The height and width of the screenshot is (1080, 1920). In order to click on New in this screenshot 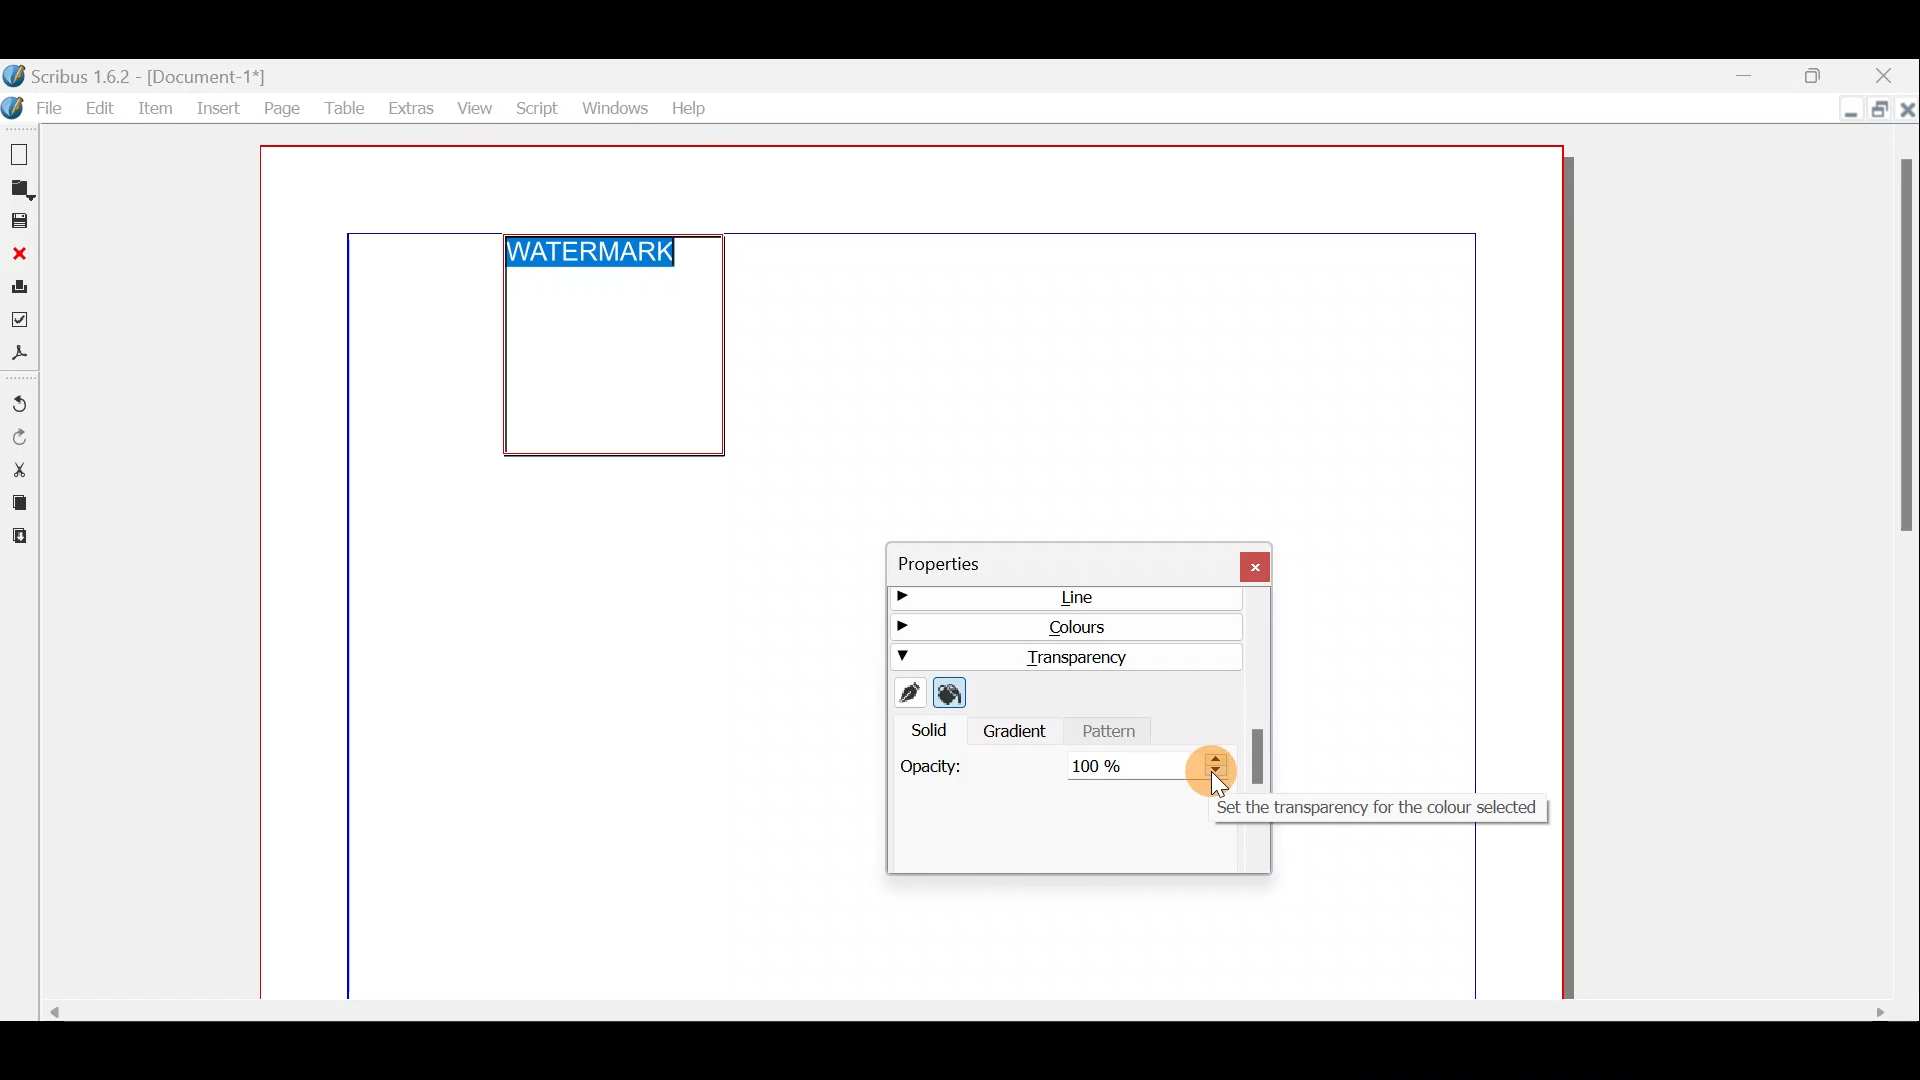, I will do `click(17, 151)`.